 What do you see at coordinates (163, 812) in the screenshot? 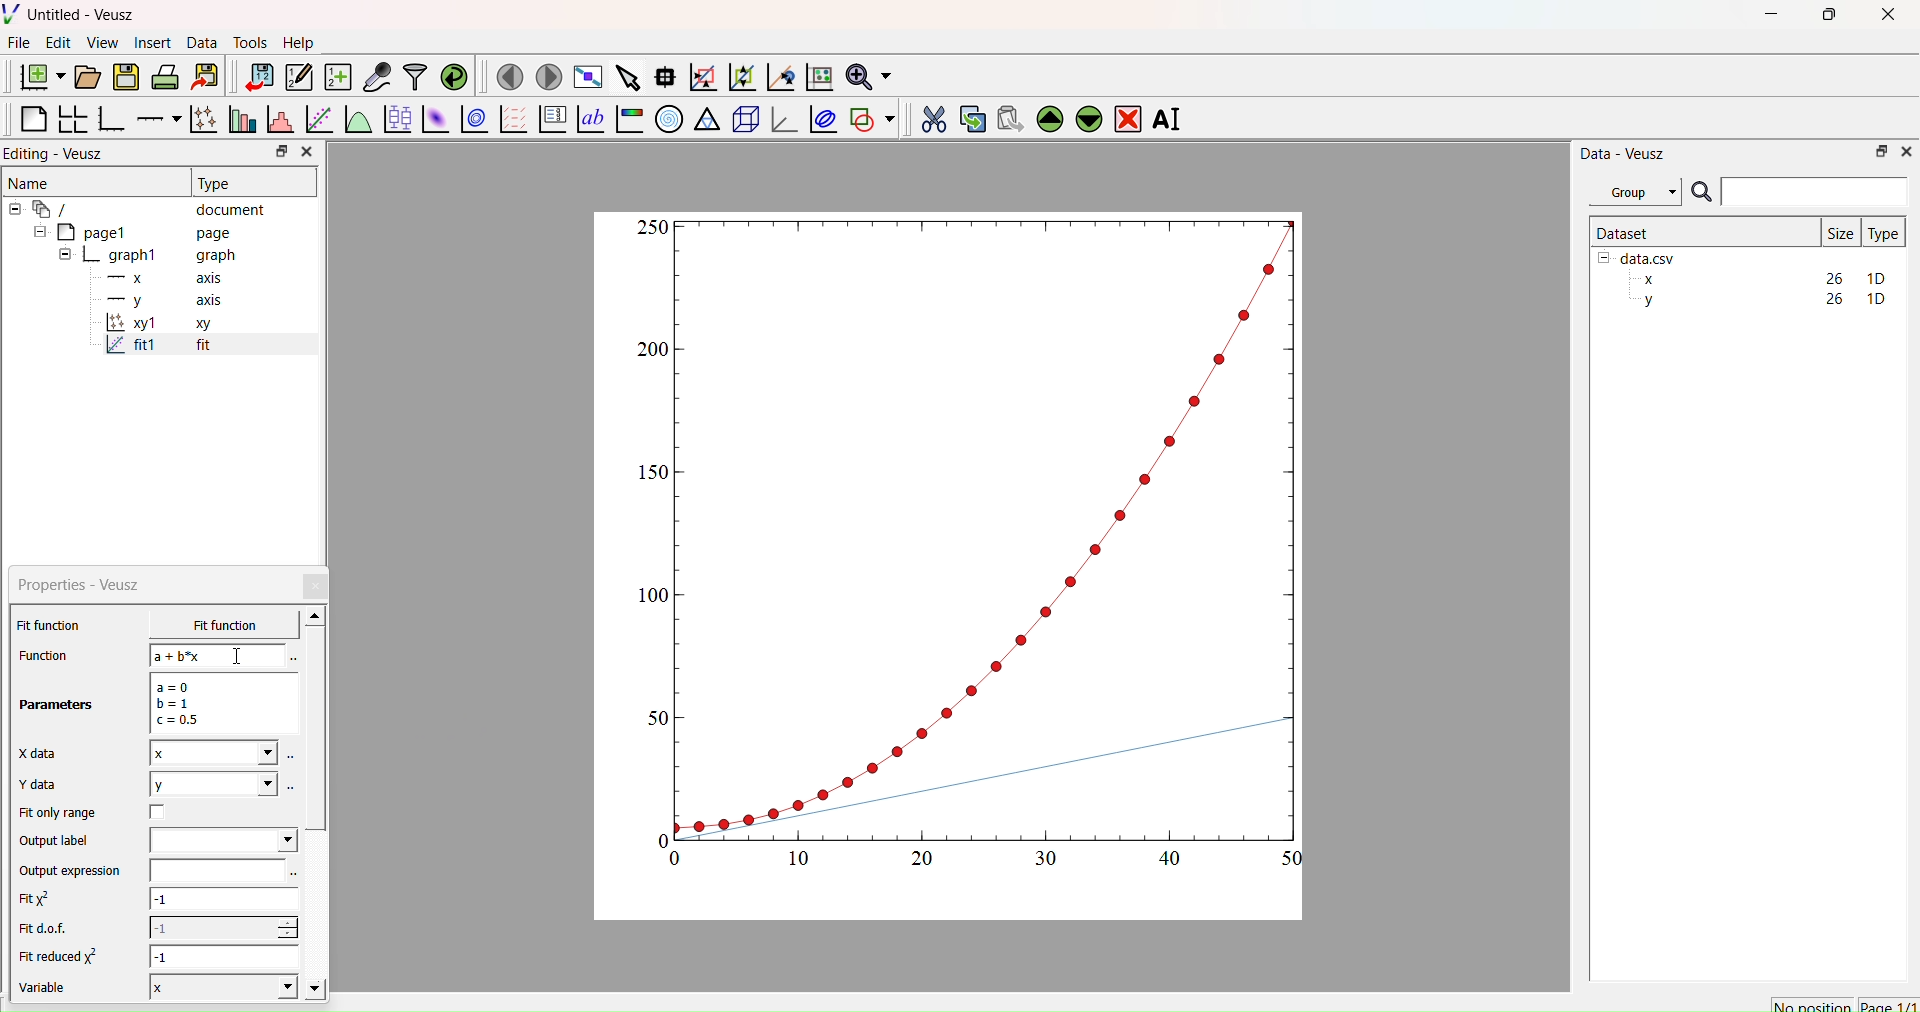
I see `Checkbox` at bounding box center [163, 812].